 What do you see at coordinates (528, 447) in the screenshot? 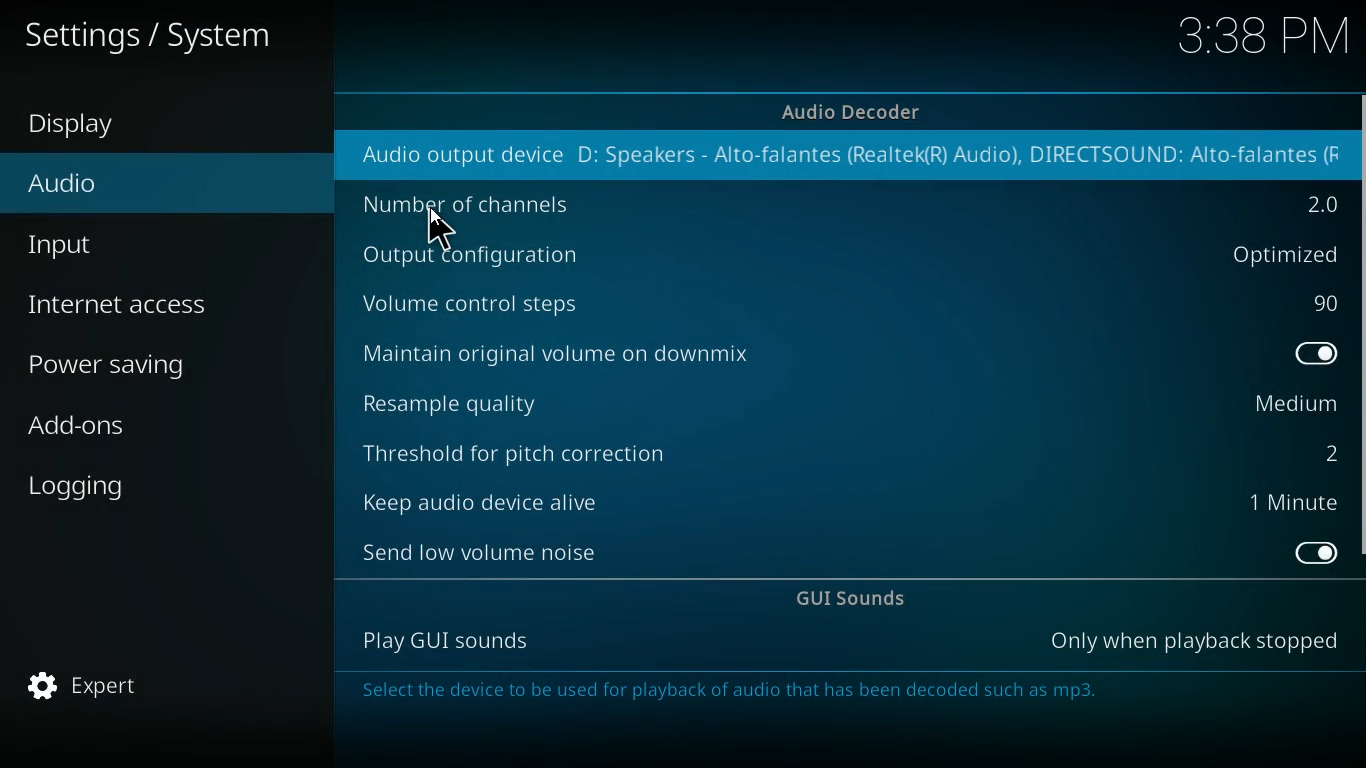
I see `threshold for pitch correction` at bounding box center [528, 447].